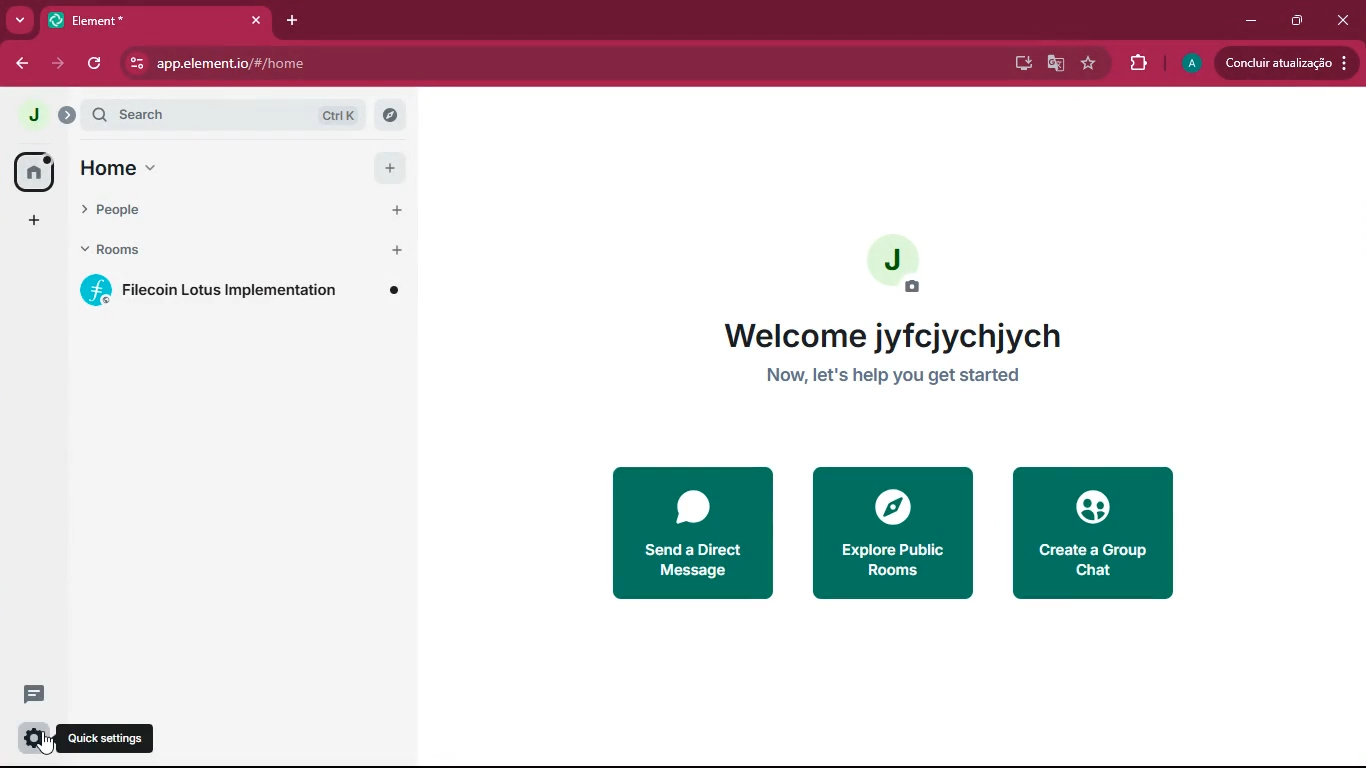 This screenshot has height=768, width=1366. I want to click on close, so click(1346, 20).